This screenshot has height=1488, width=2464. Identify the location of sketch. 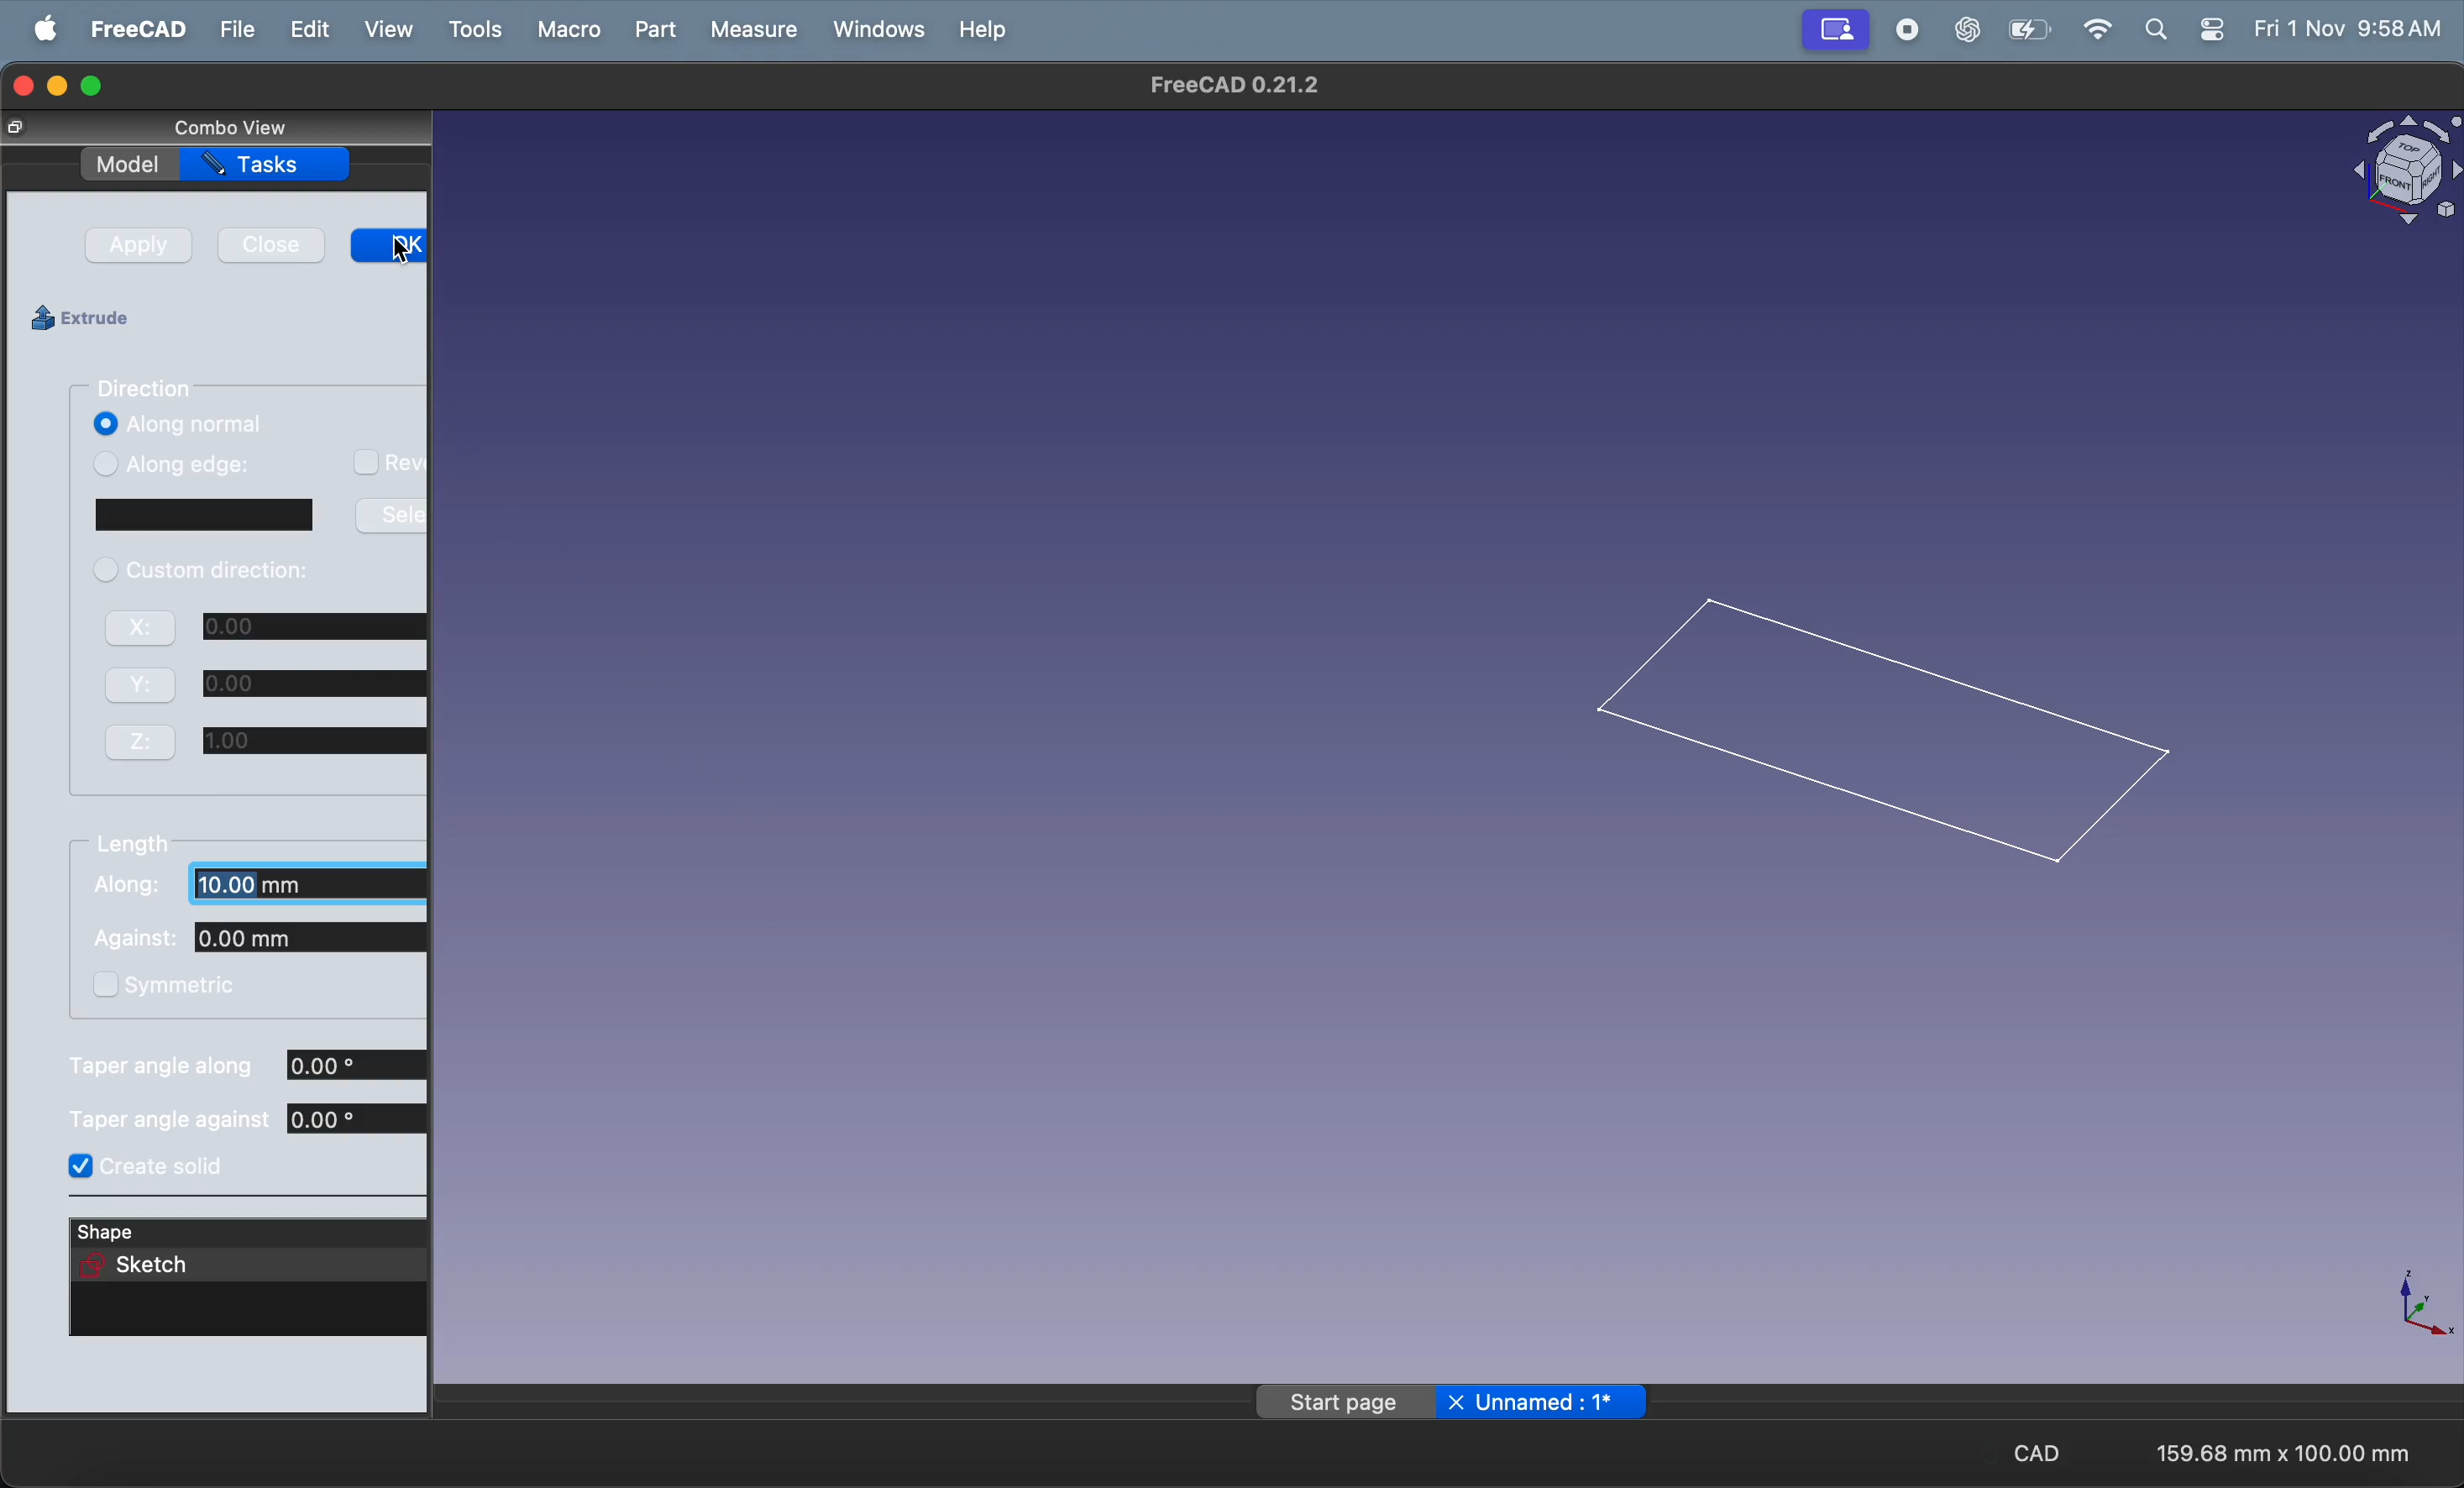
(159, 1265).